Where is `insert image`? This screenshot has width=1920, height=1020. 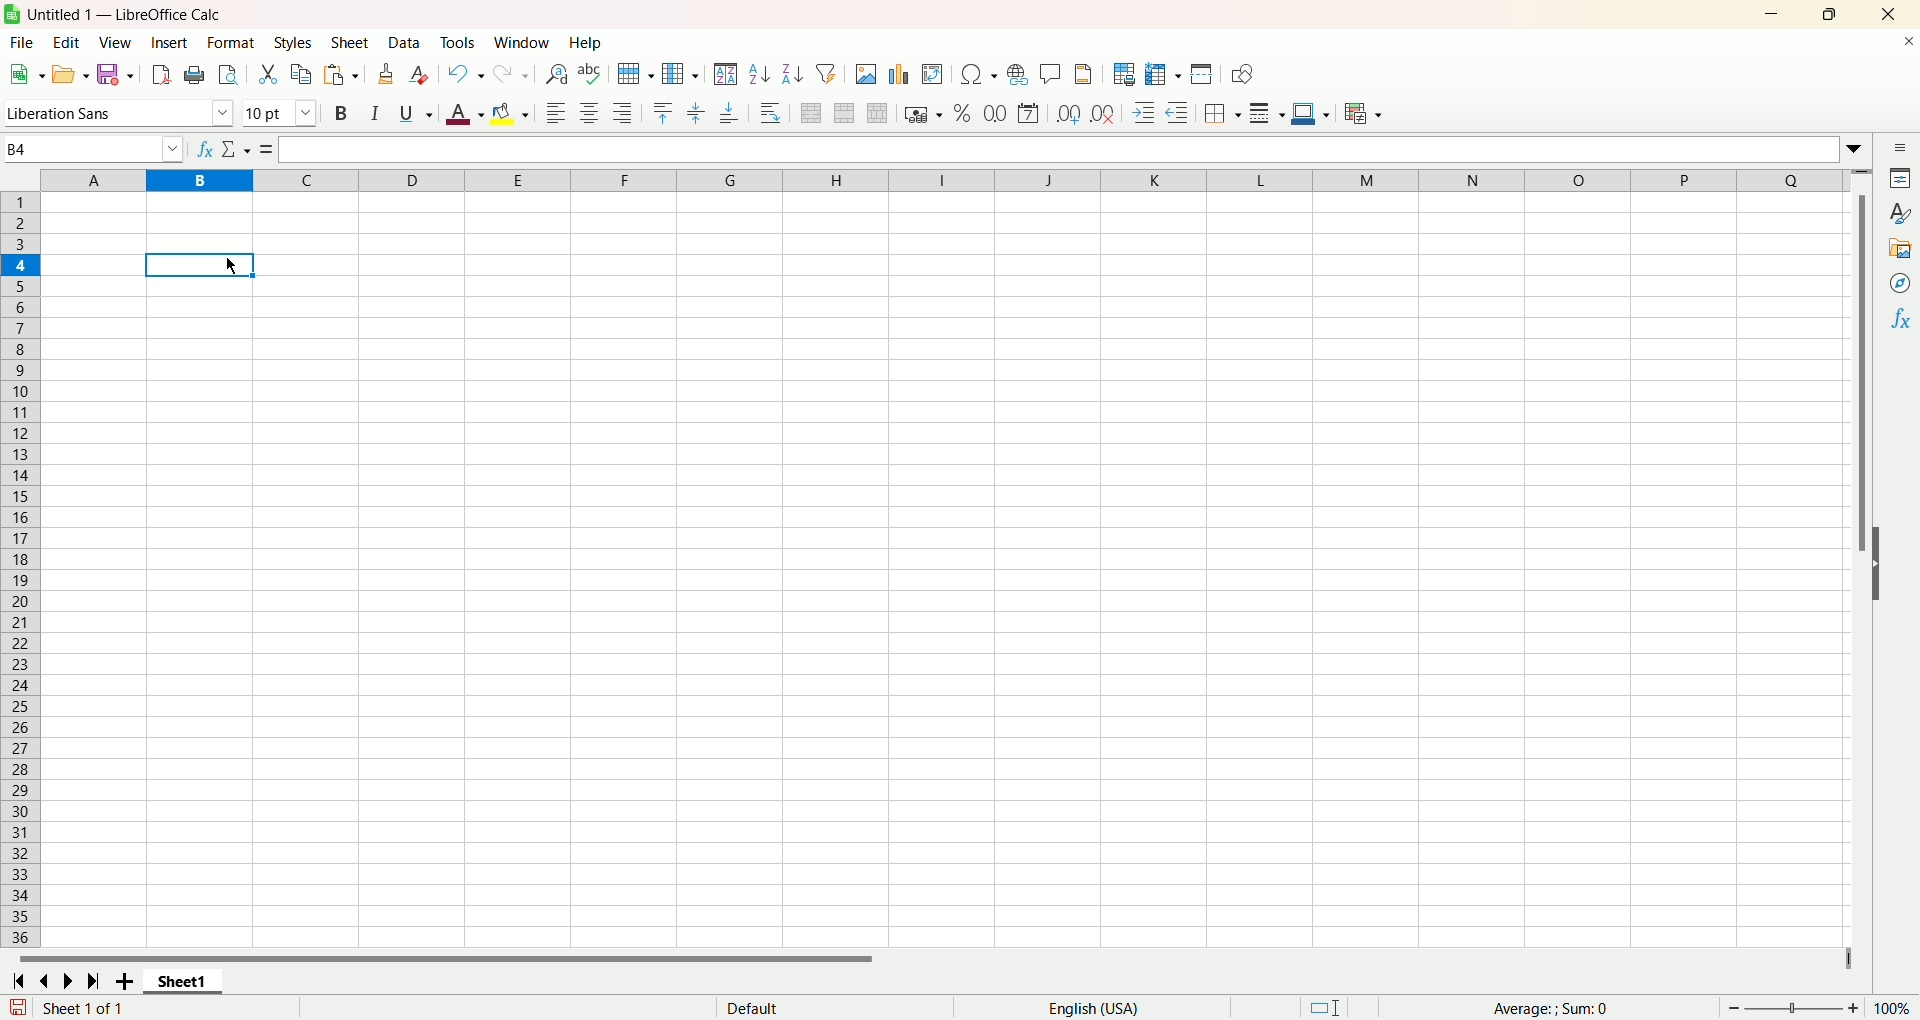
insert image is located at coordinates (933, 76).